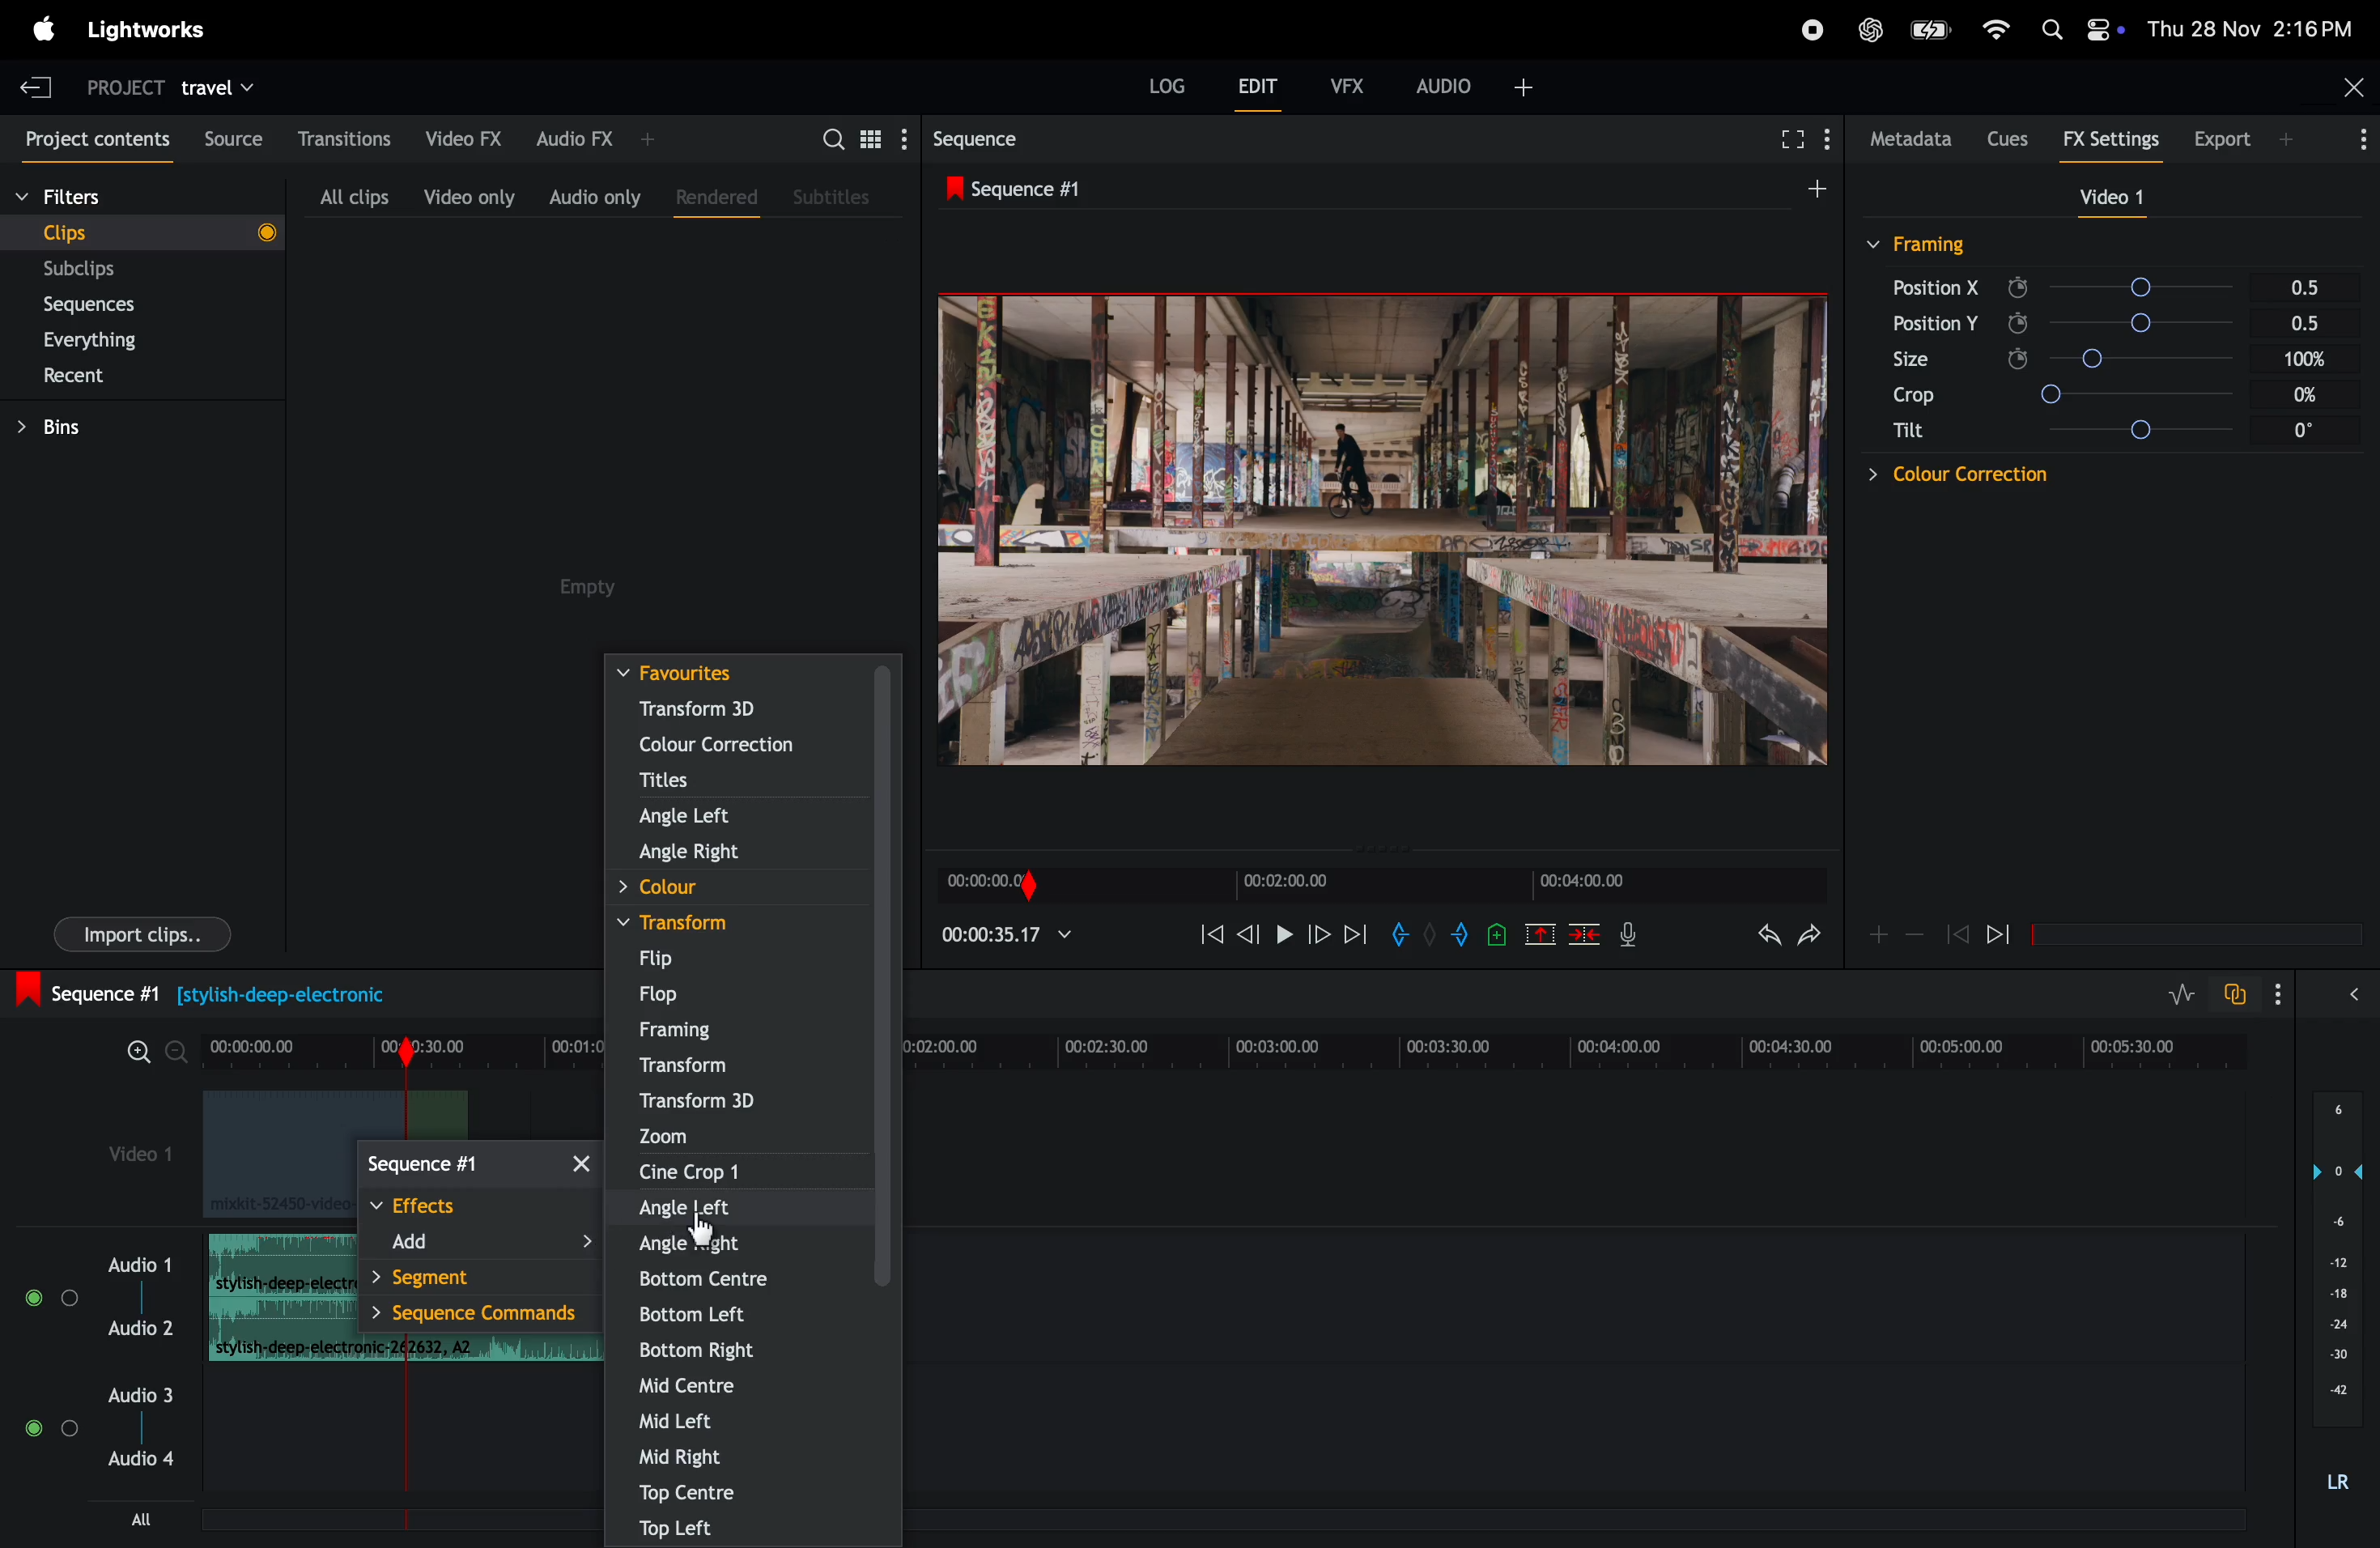  I want to click on fullscreen, so click(1790, 139).